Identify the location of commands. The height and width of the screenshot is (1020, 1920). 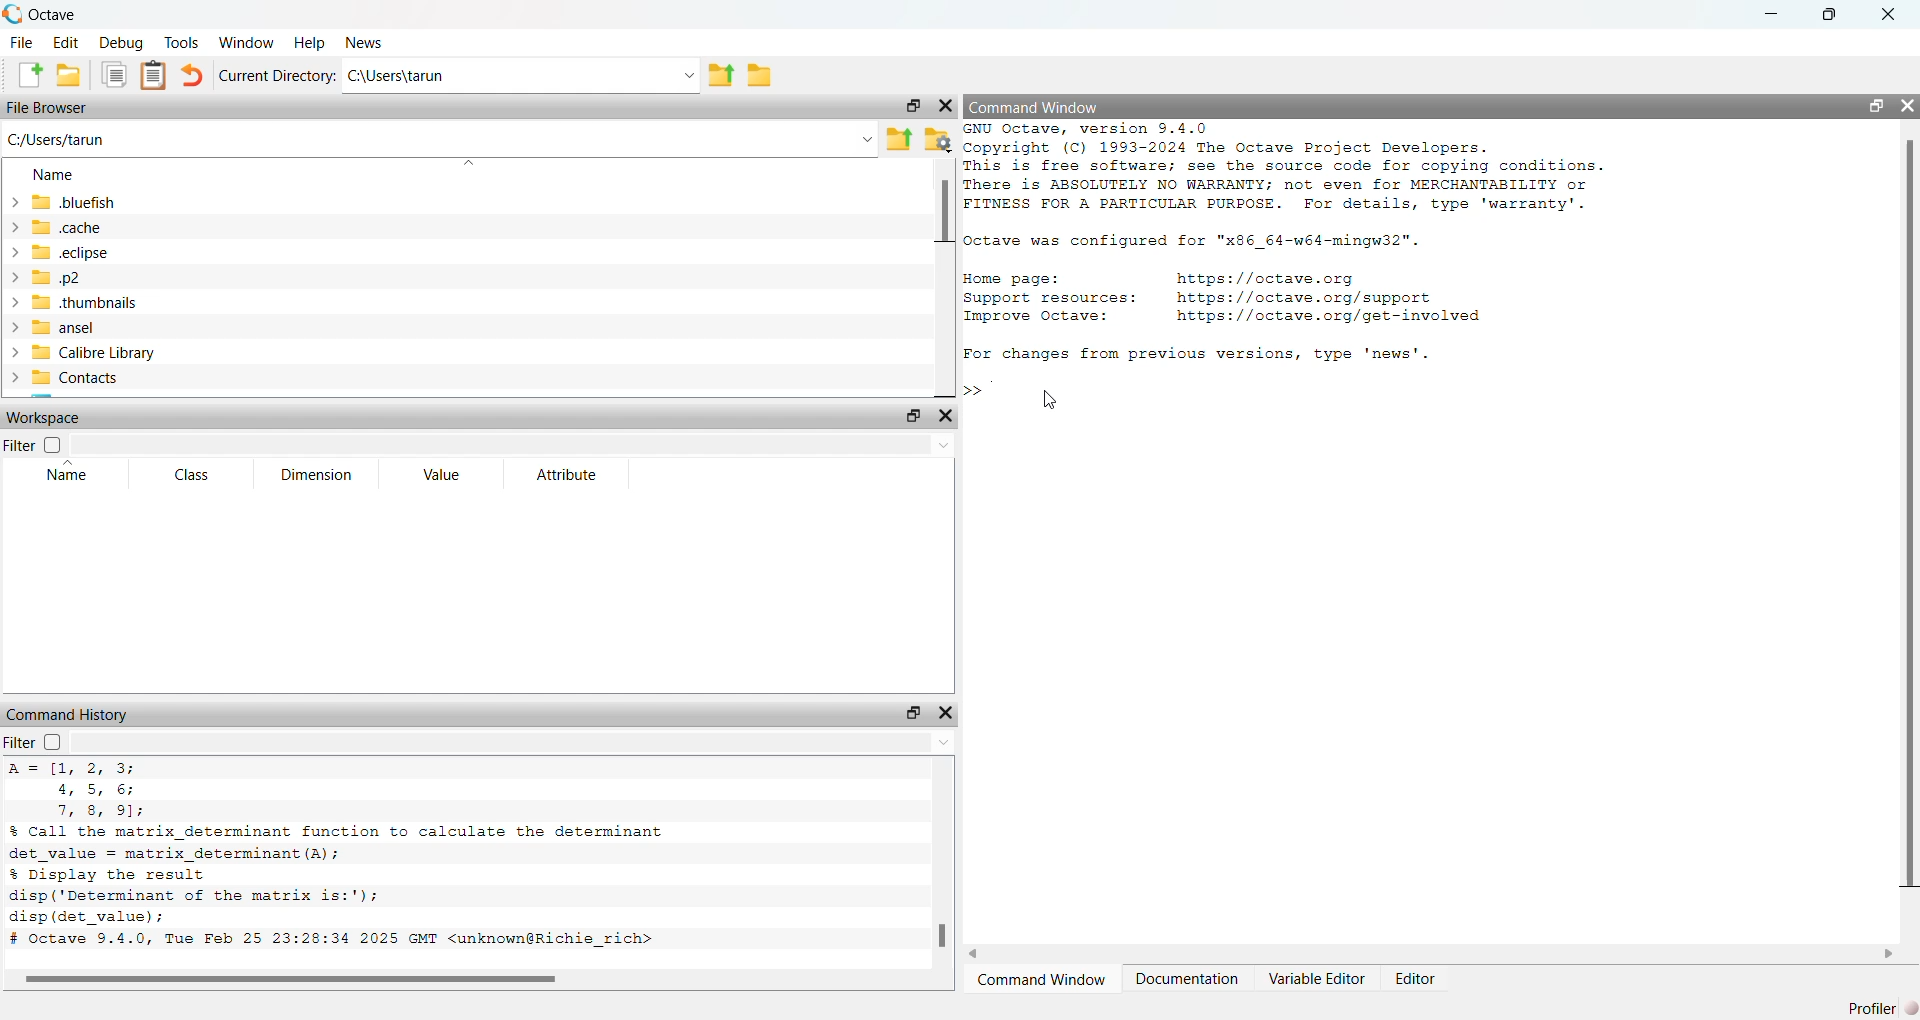
(1303, 292).